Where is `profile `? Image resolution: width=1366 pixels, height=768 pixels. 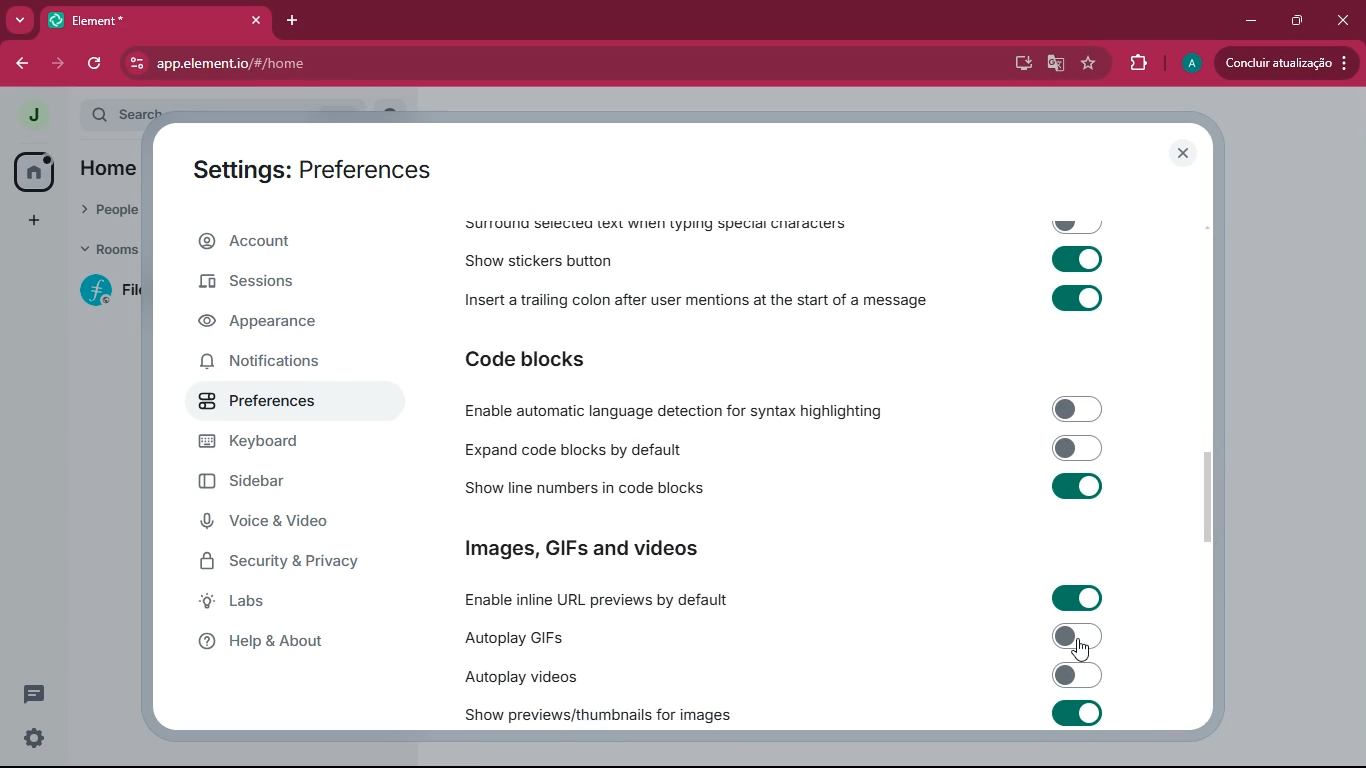 profile  is located at coordinates (1186, 64).